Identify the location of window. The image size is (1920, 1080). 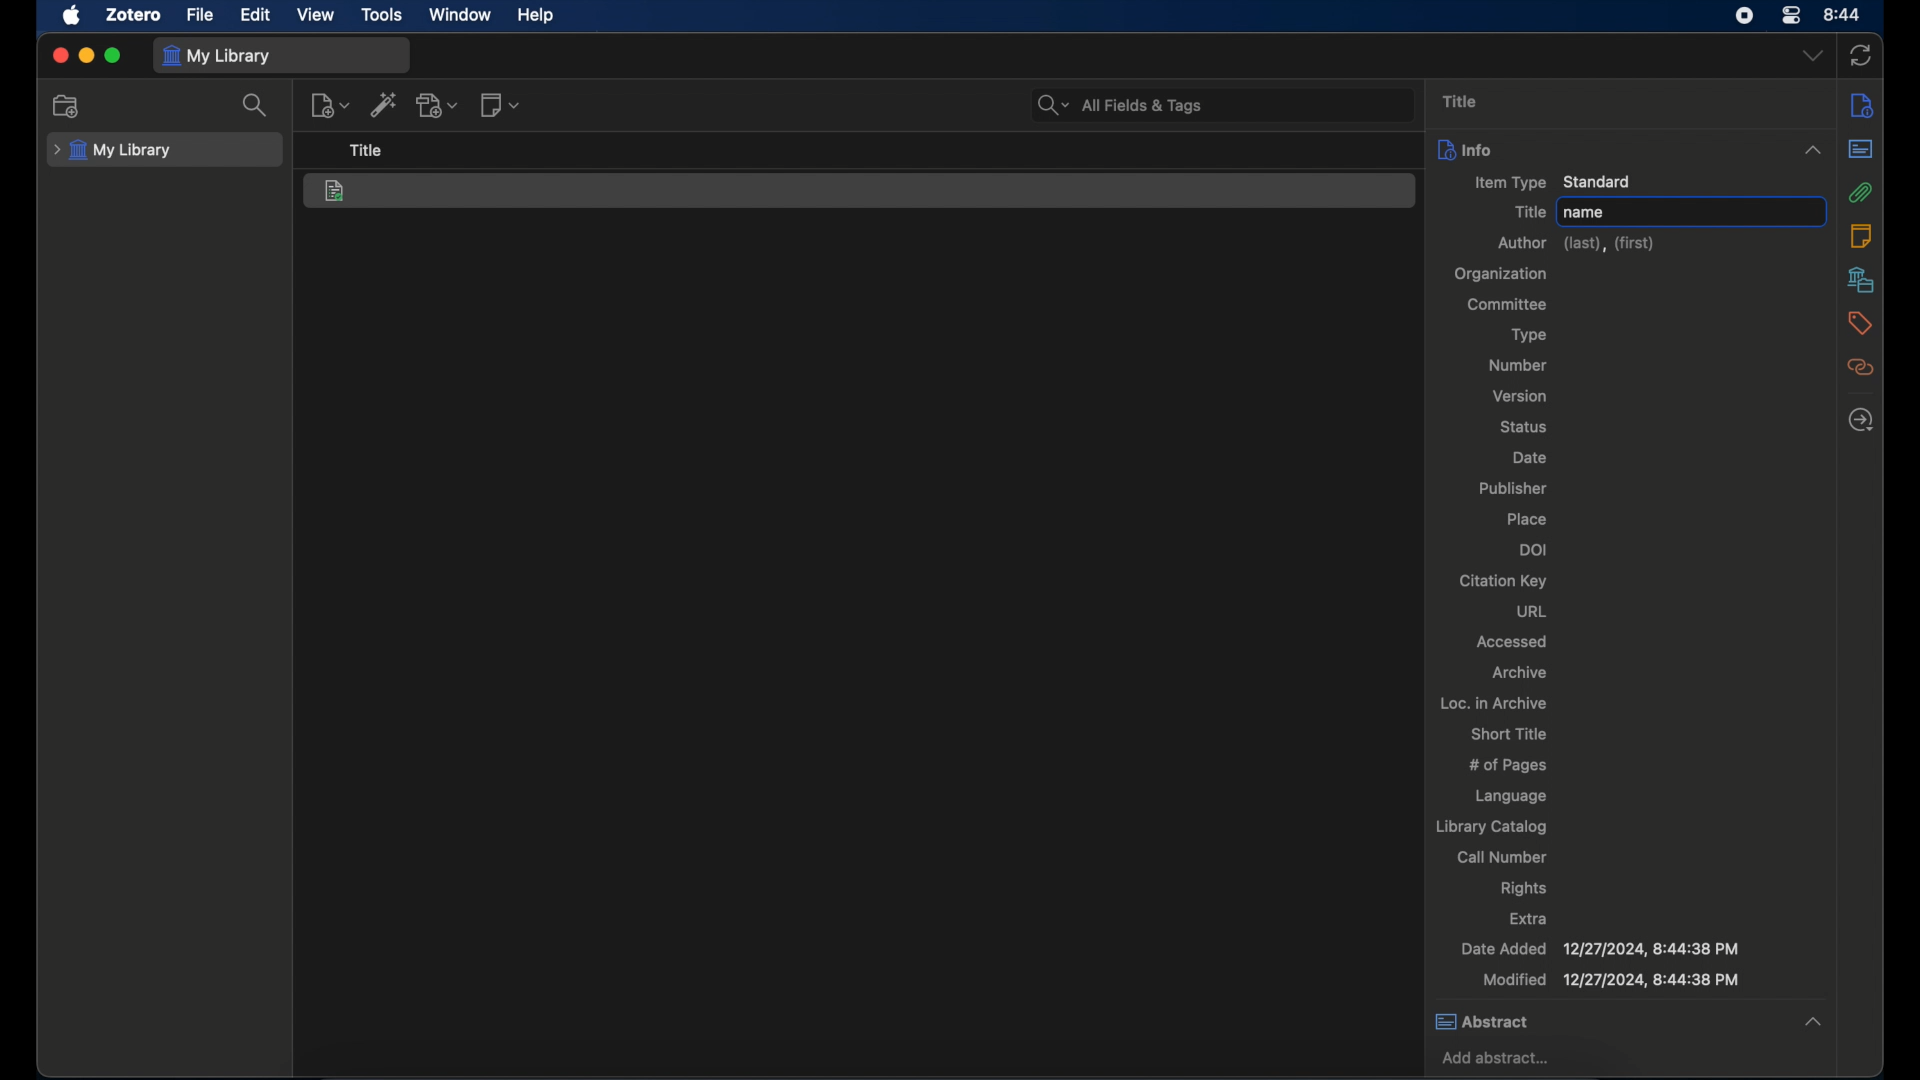
(458, 15).